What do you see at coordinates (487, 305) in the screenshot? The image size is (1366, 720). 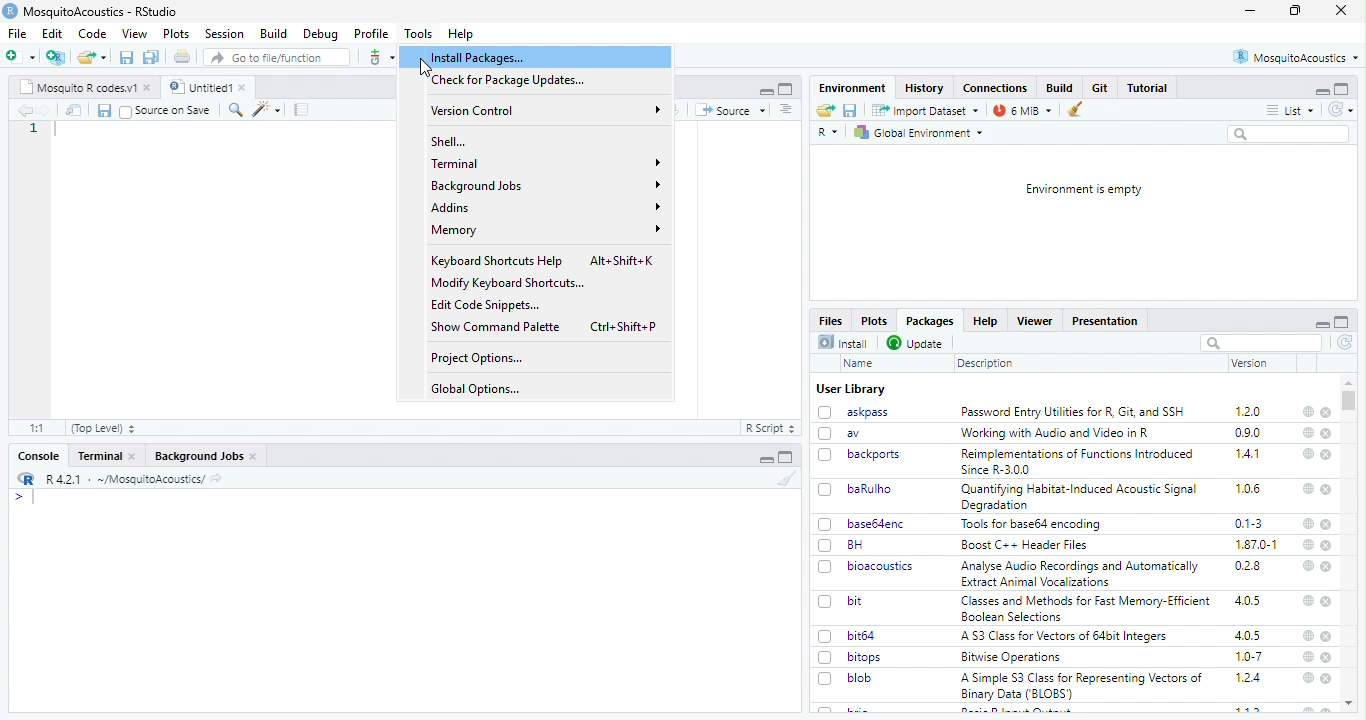 I see `Edit Code Snippets...` at bounding box center [487, 305].